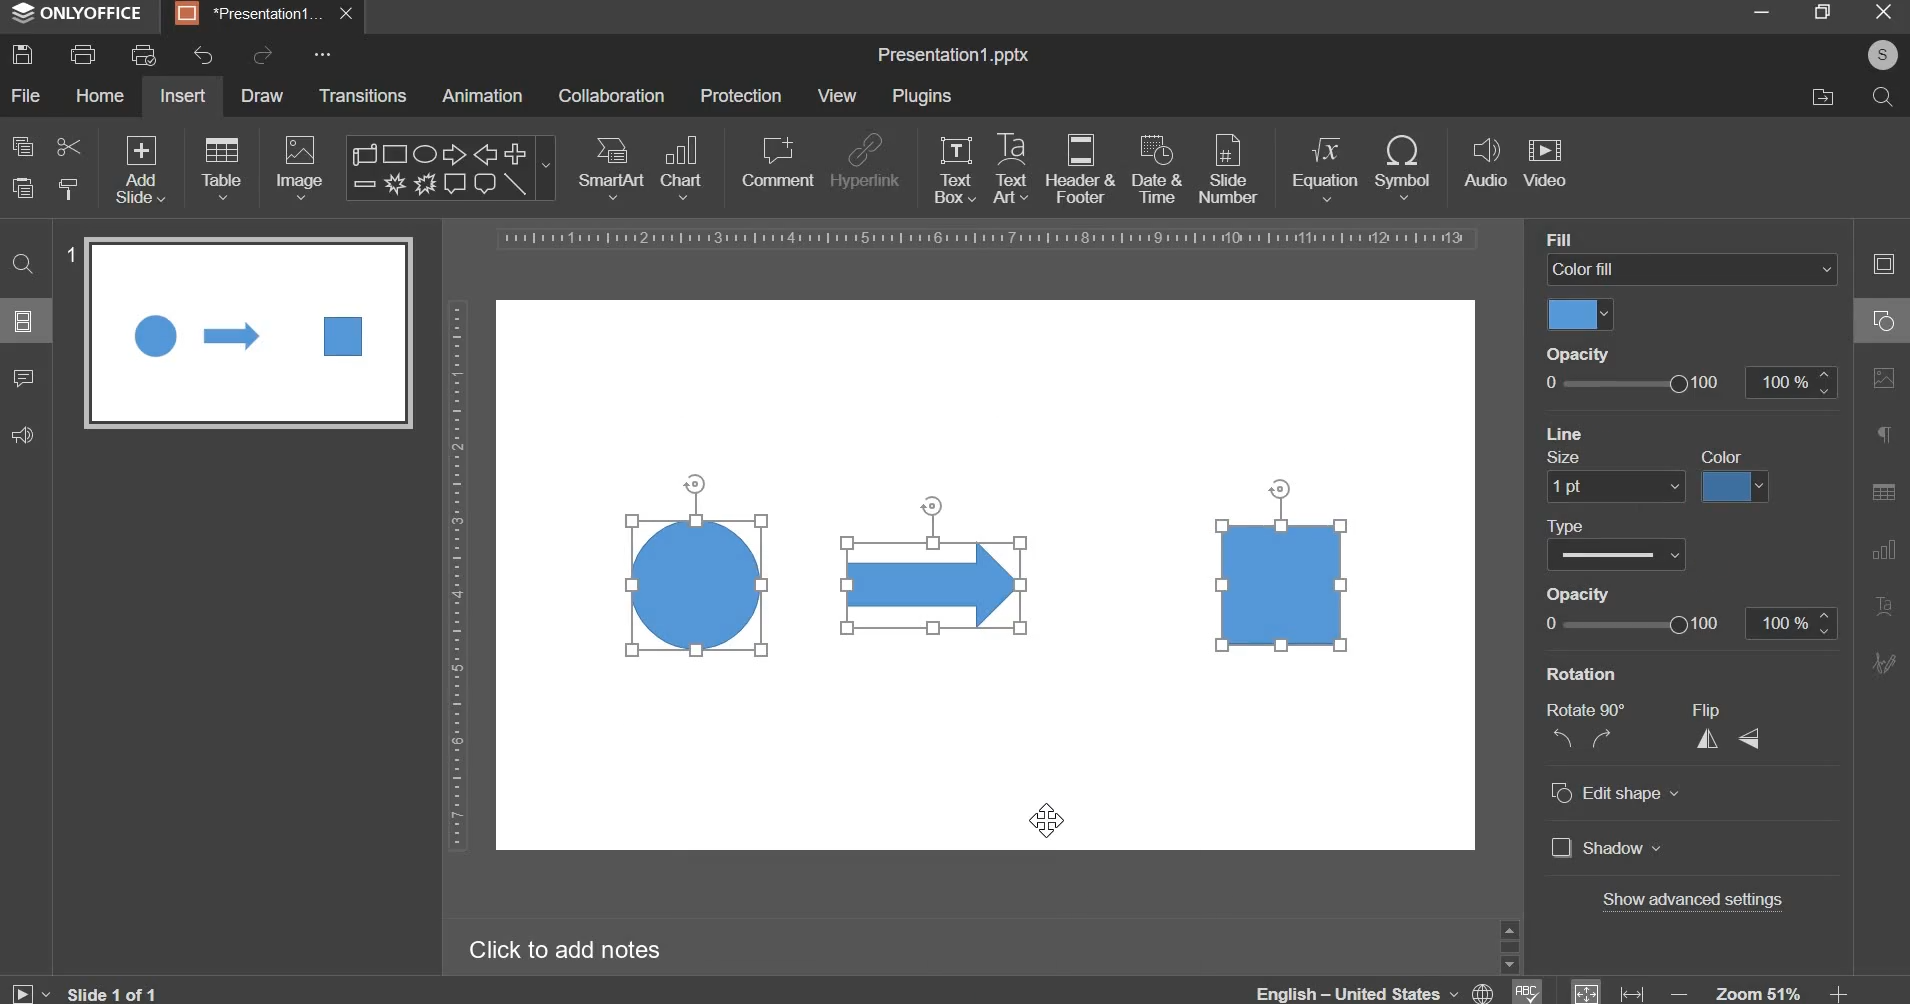  Describe the element at coordinates (1573, 524) in the screenshot. I see `type` at that location.